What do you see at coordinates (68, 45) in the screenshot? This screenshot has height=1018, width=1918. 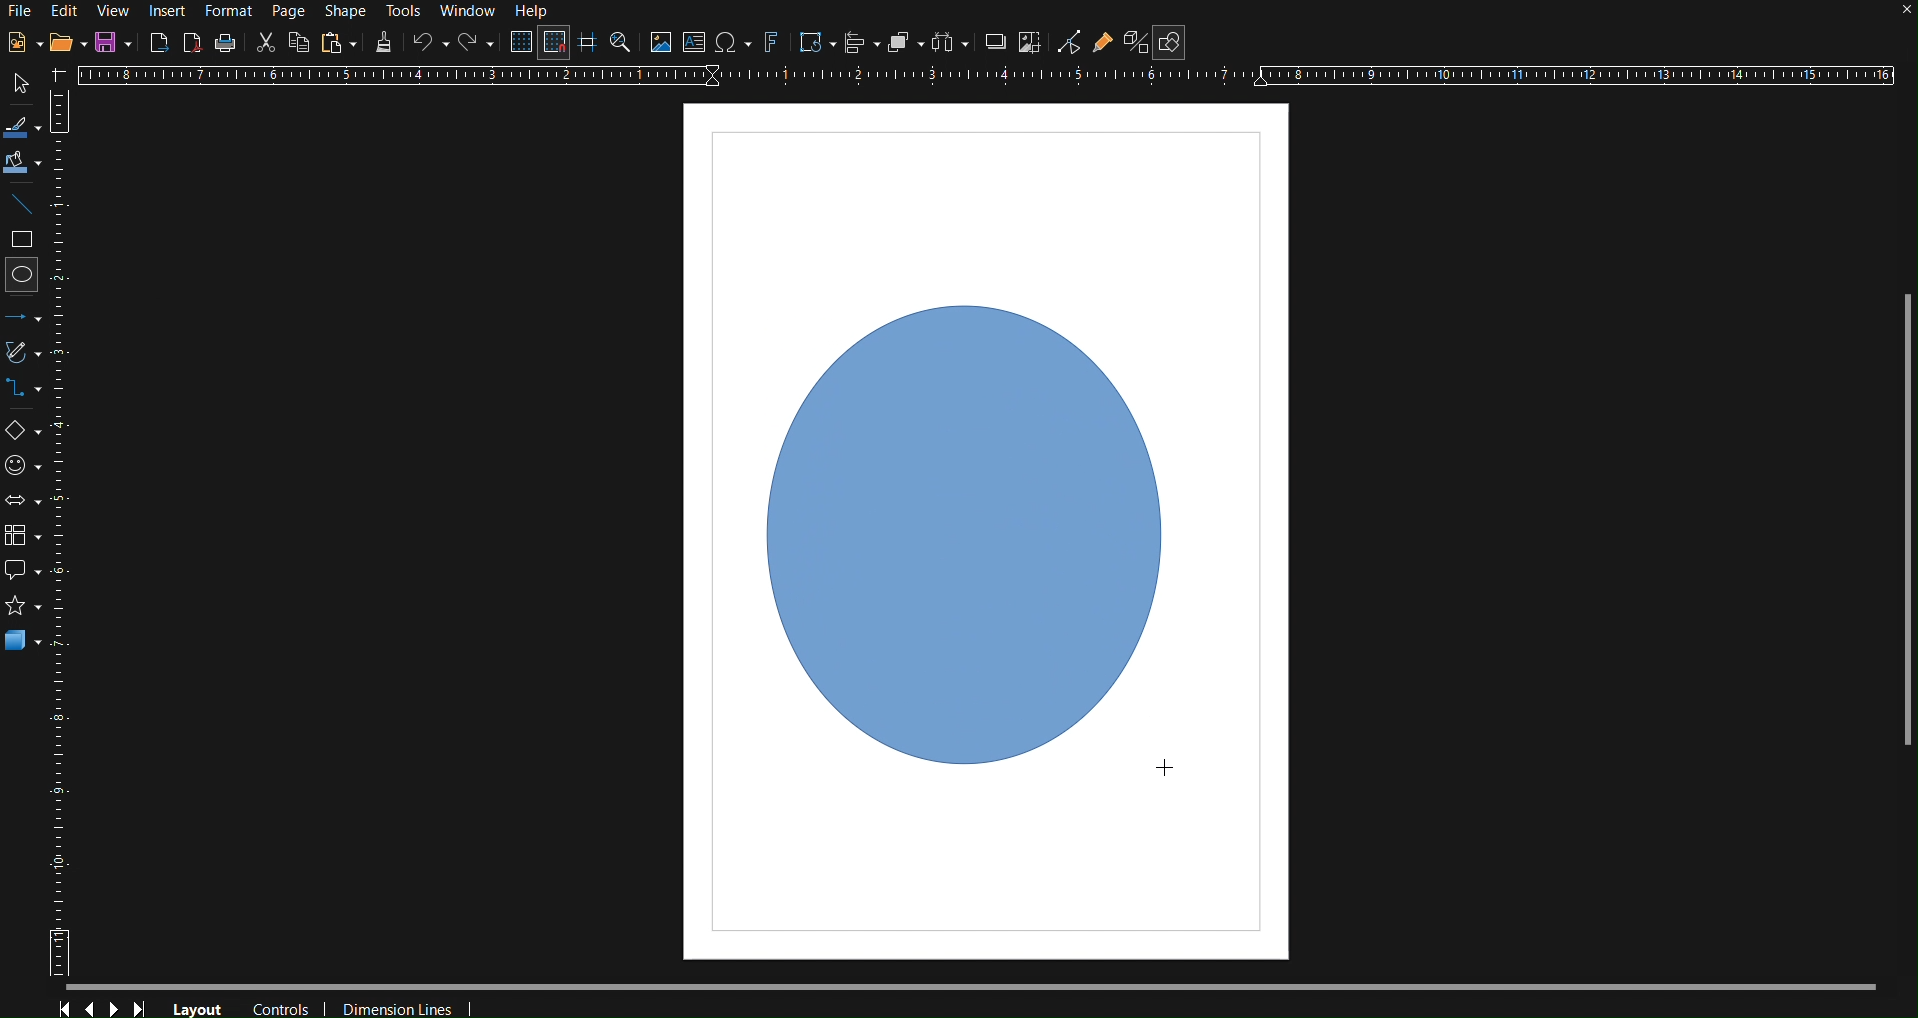 I see `Open` at bounding box center [68, 45].